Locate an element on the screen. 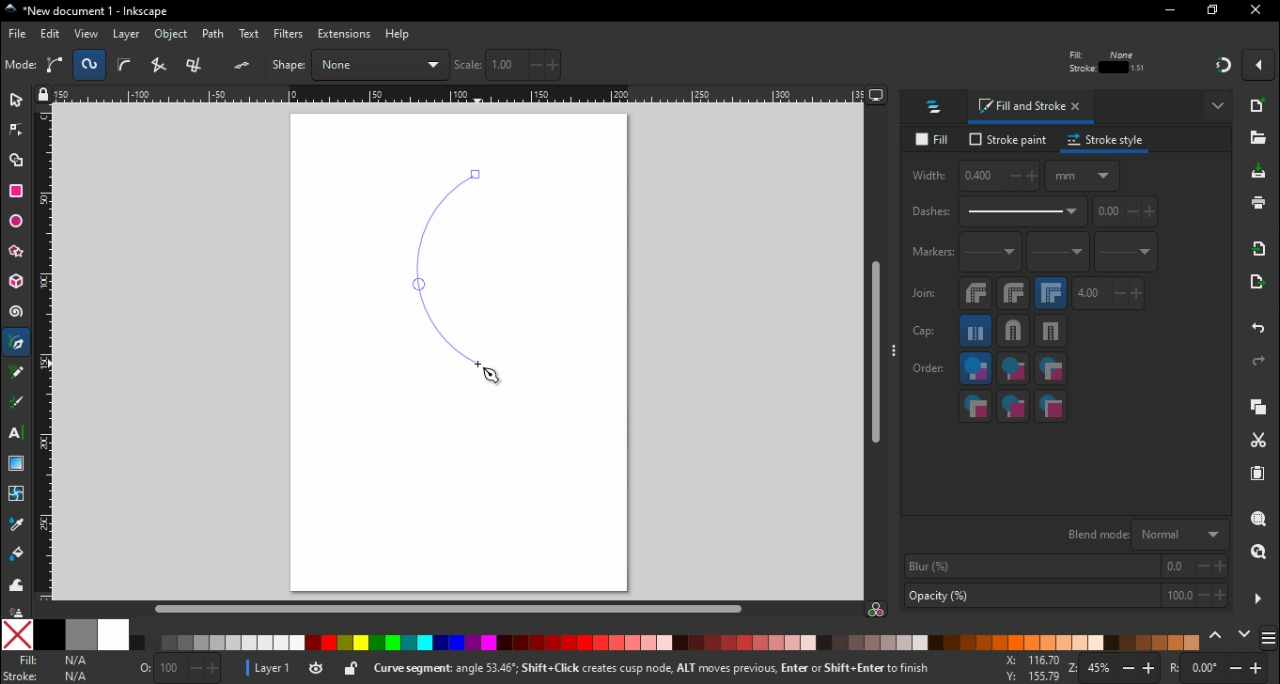 The image size is (1280, 684). mouse pointer is located at coordinates (491, 378).